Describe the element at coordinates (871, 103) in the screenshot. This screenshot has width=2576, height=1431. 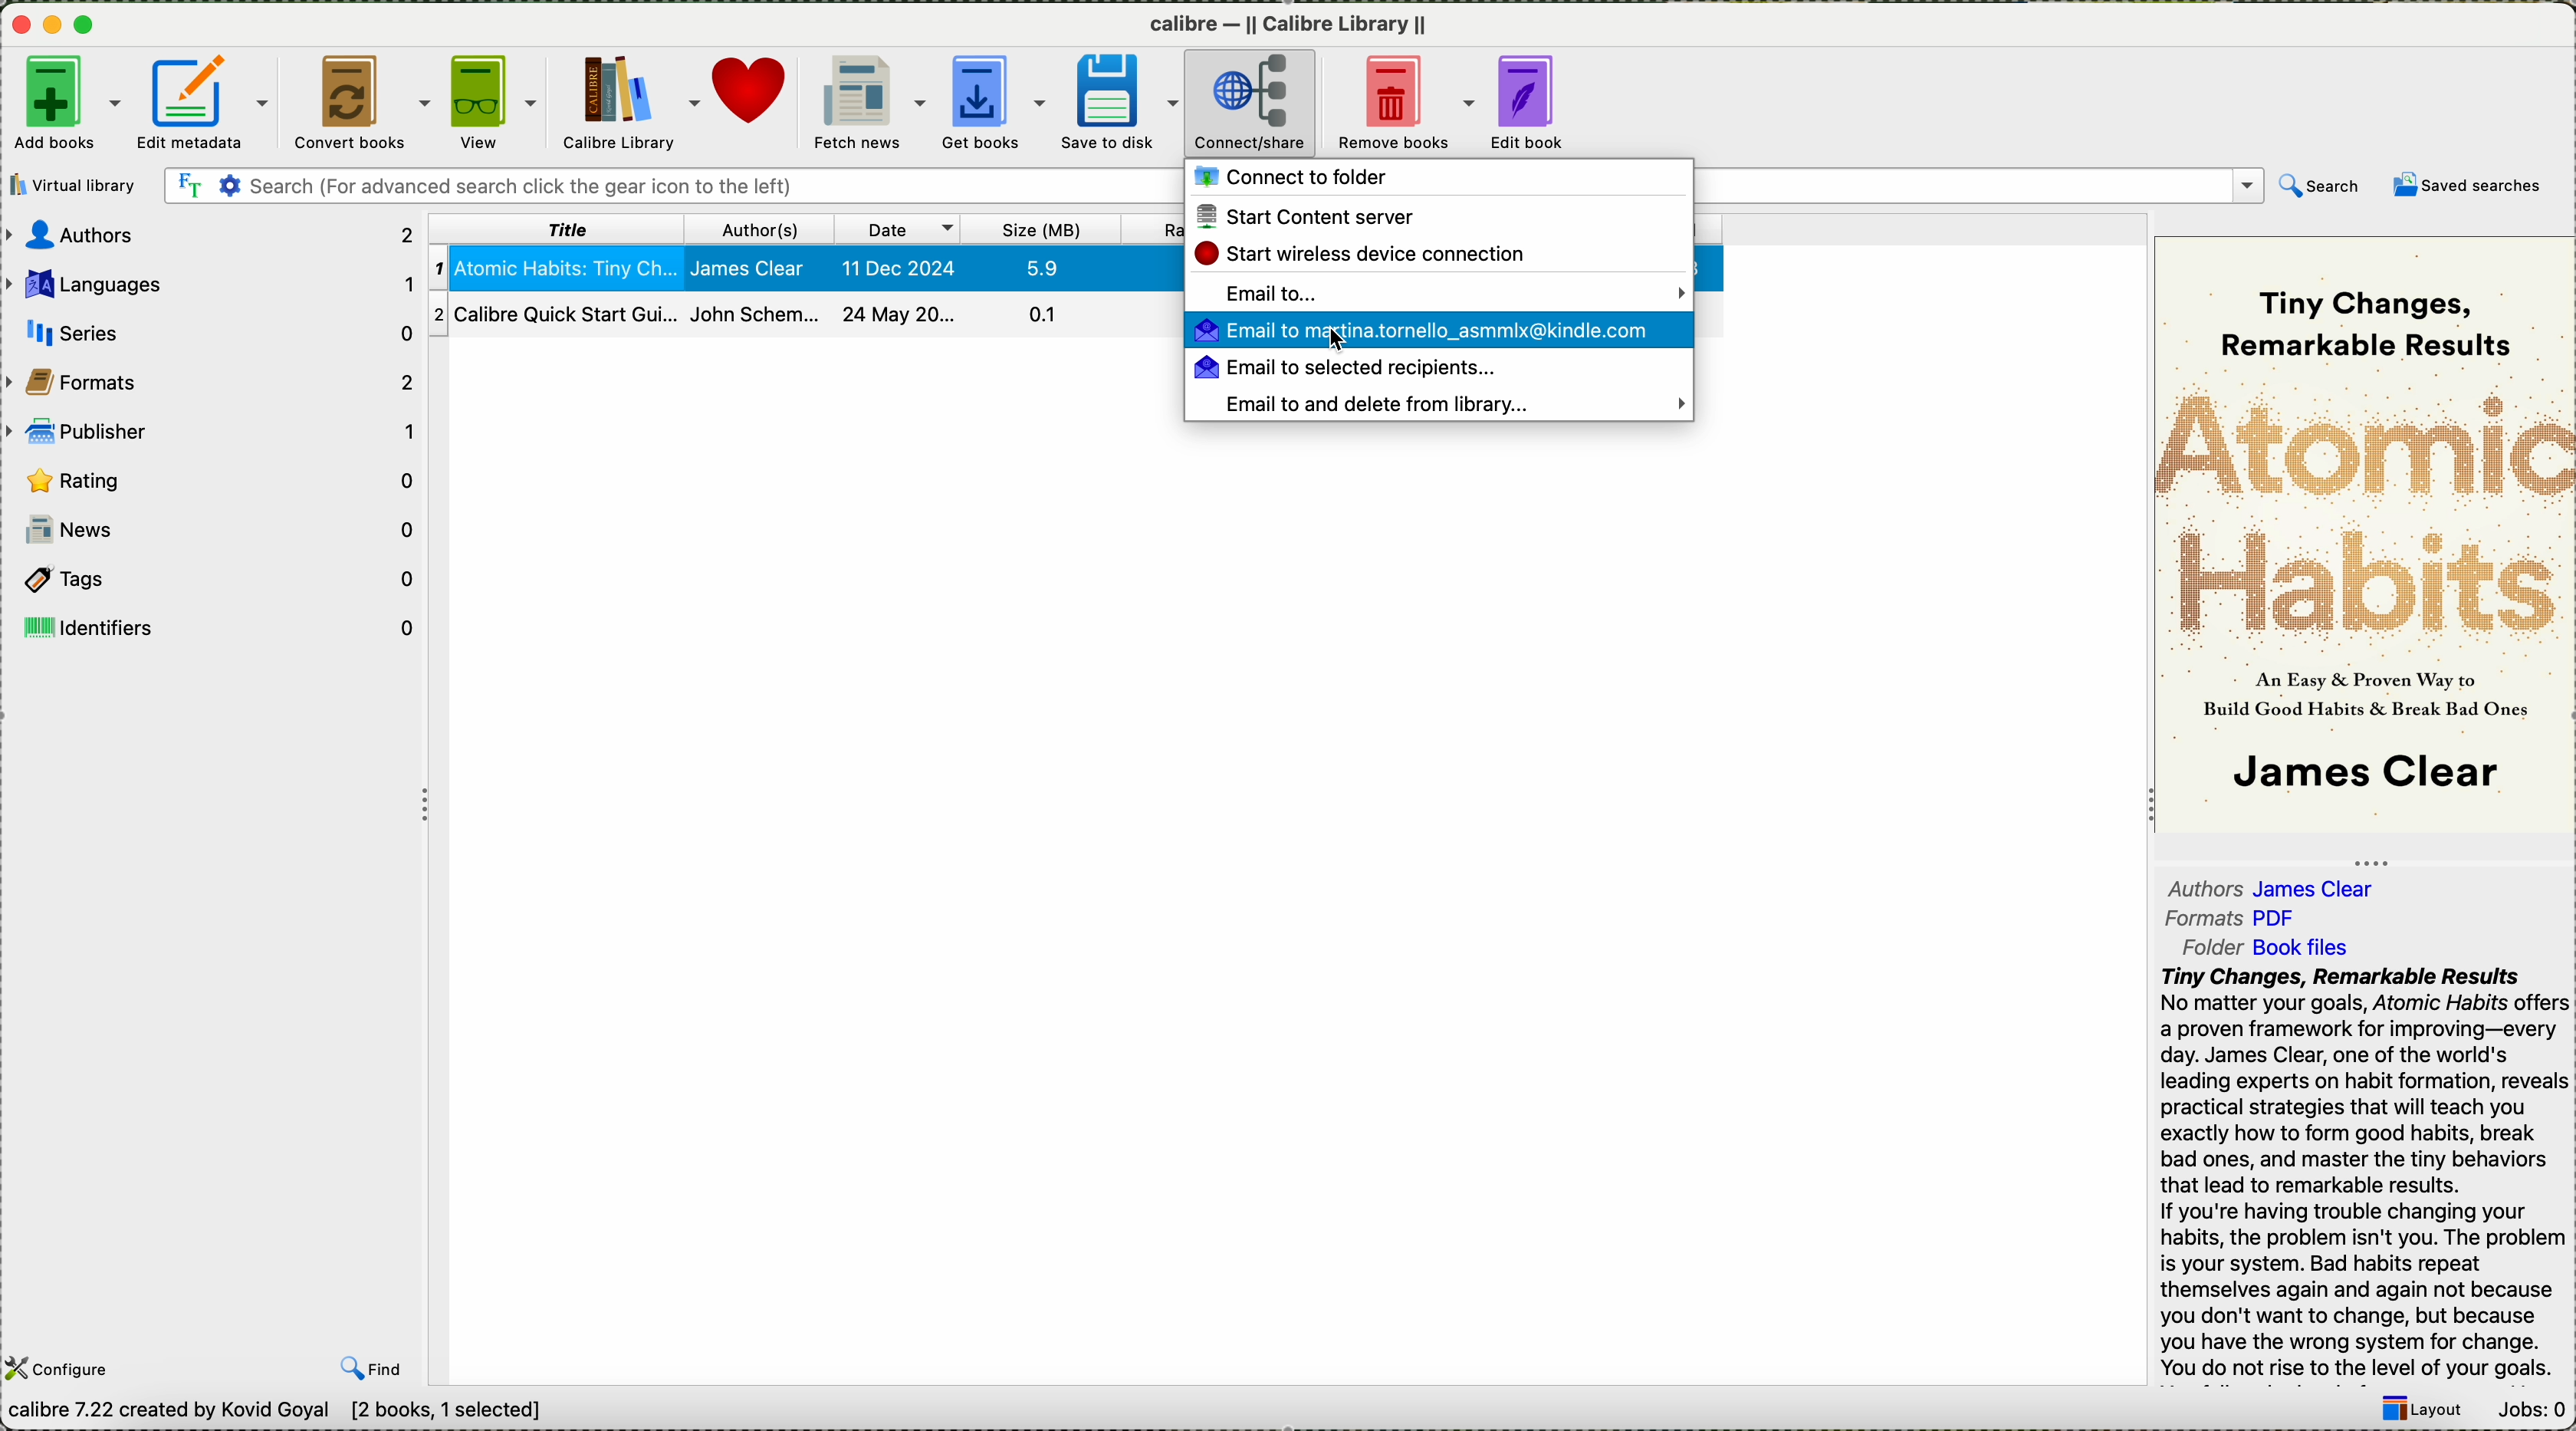
I see `fetch news` at that location.